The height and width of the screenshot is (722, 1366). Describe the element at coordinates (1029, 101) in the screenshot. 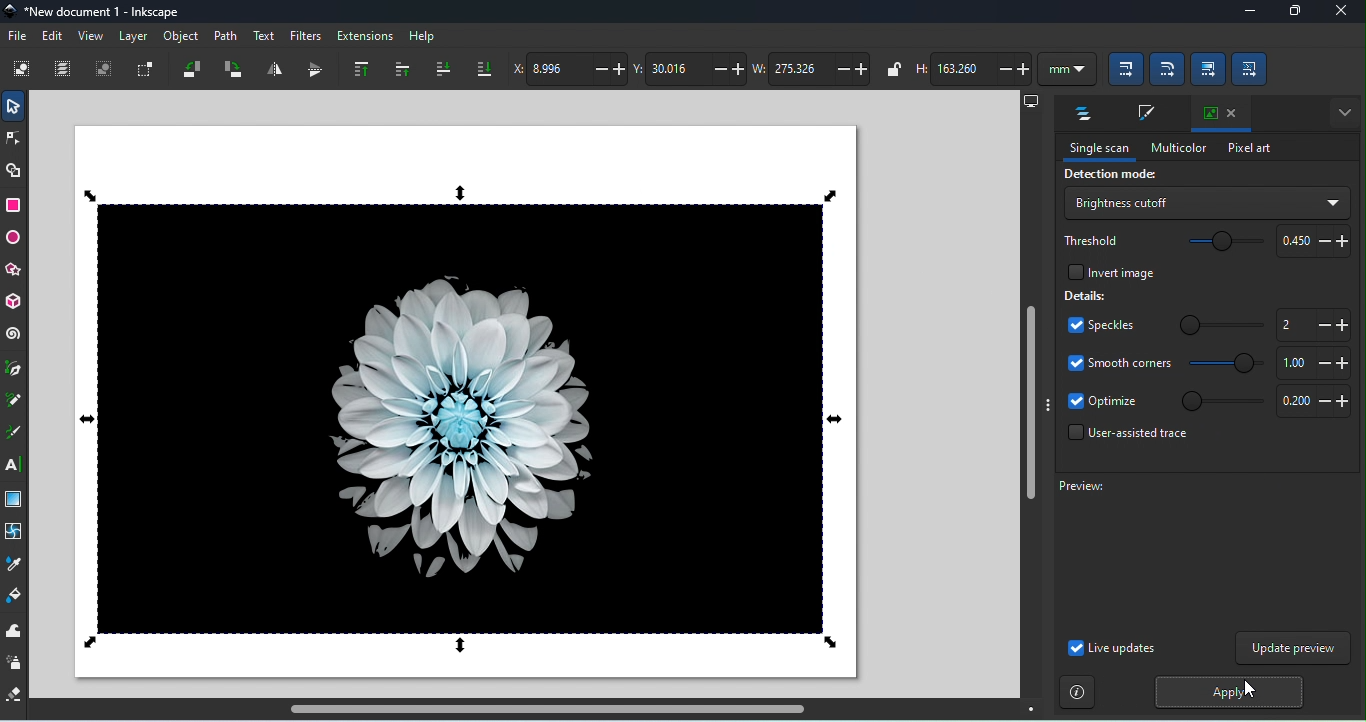

I see `Display options` at that location.